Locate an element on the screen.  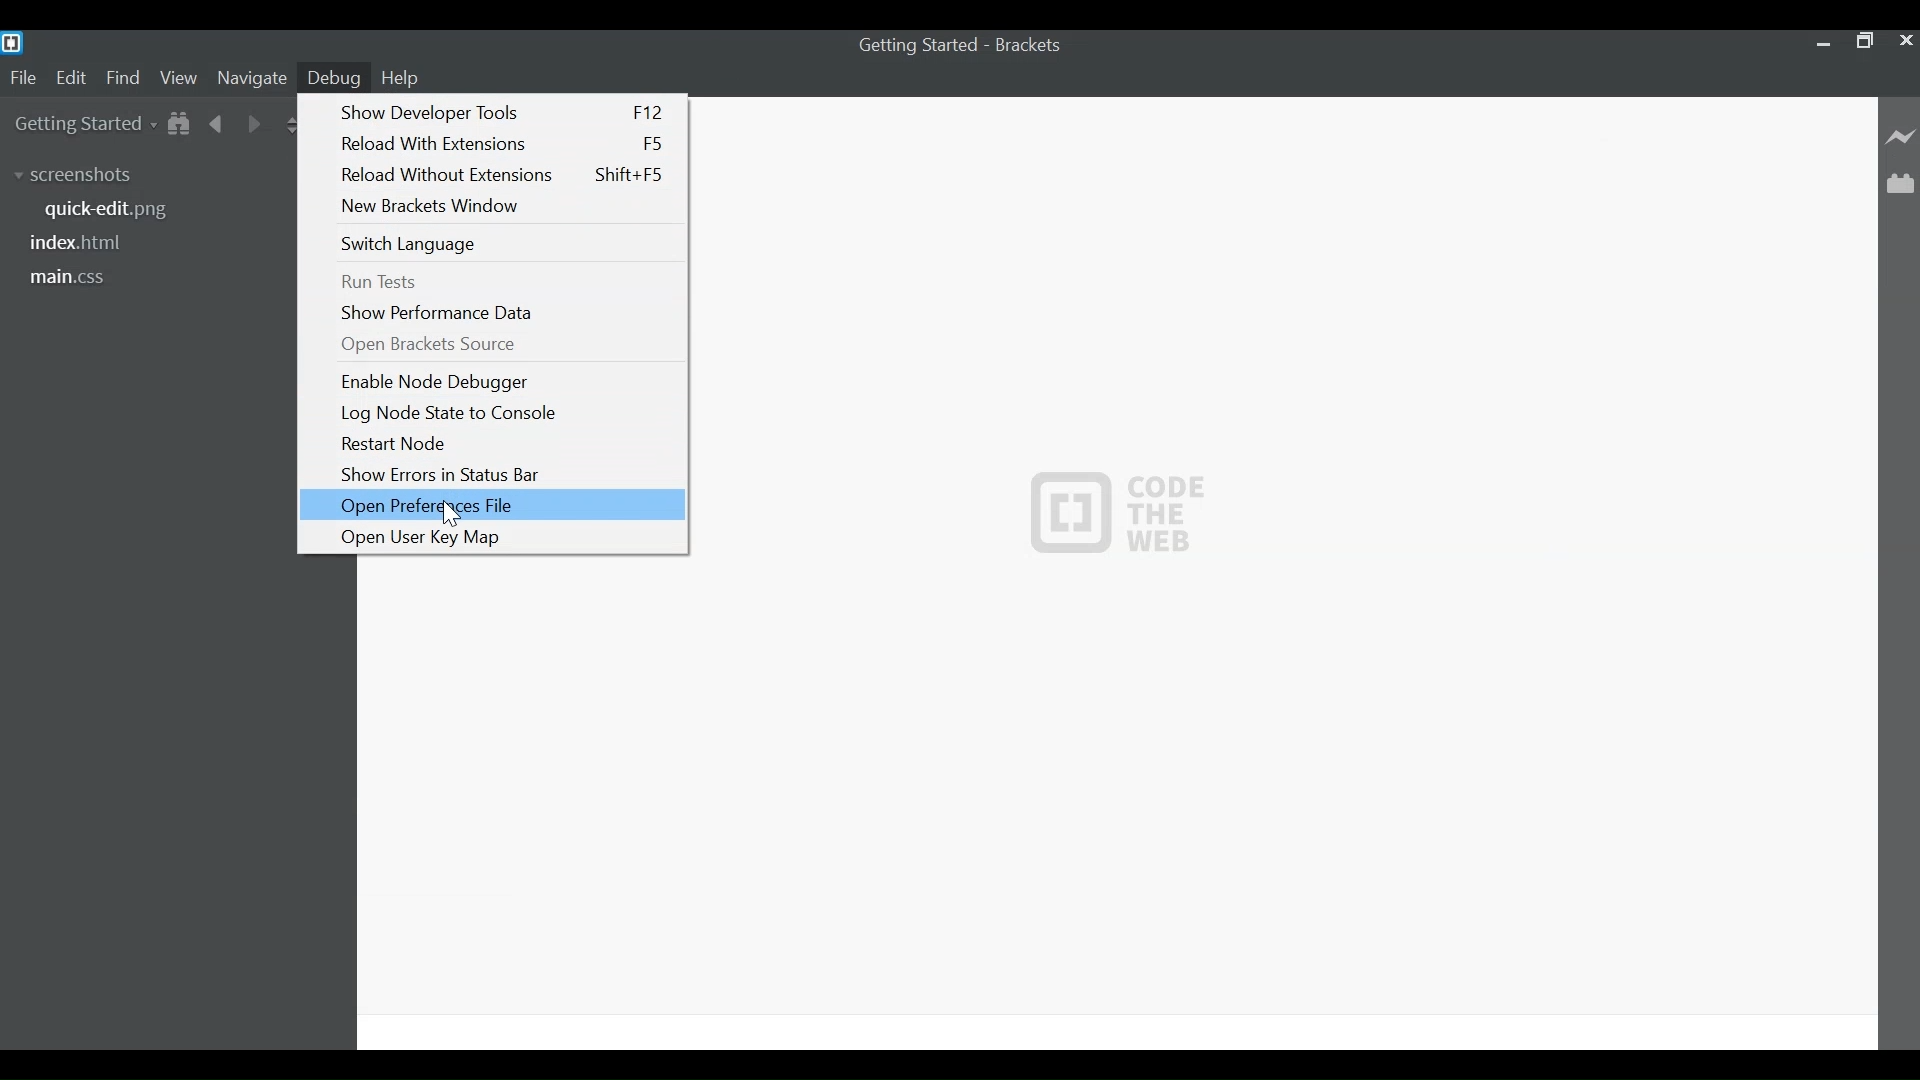
Navigate is located at coordinates (254, 76).